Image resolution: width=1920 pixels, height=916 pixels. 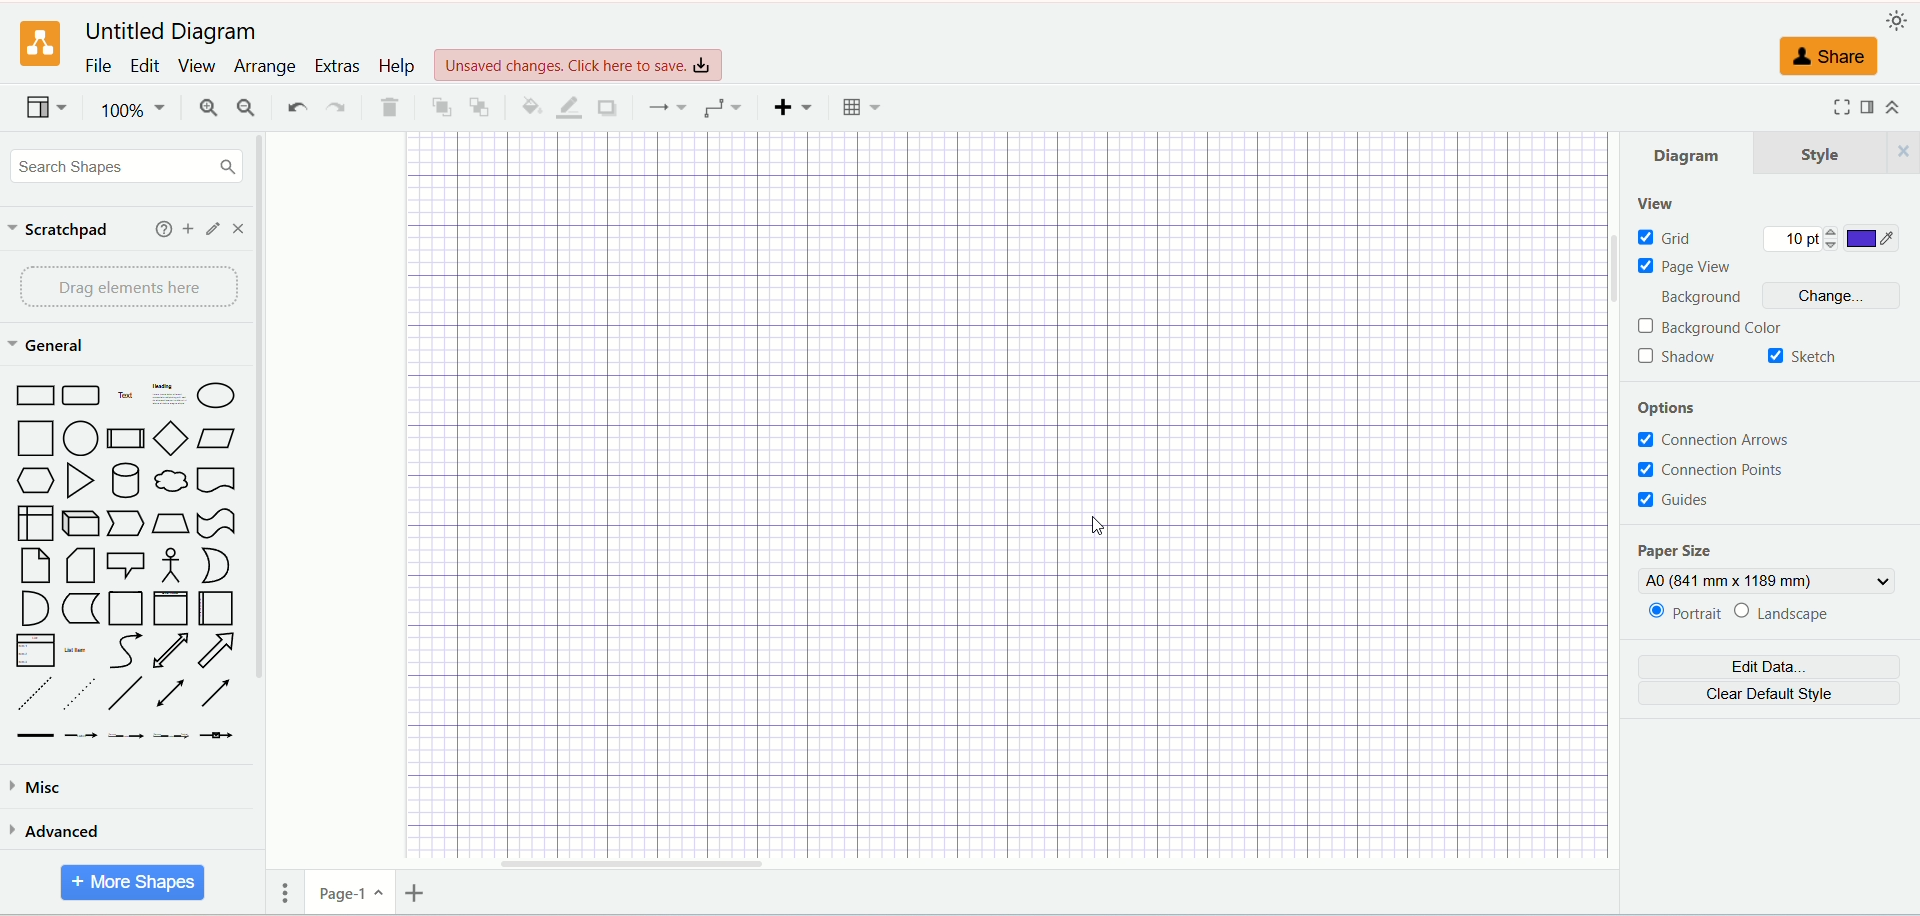 What do you see at coordinates (126, 165) in the screenshot?
I see `search shapes` at bounding box center [126, 165].